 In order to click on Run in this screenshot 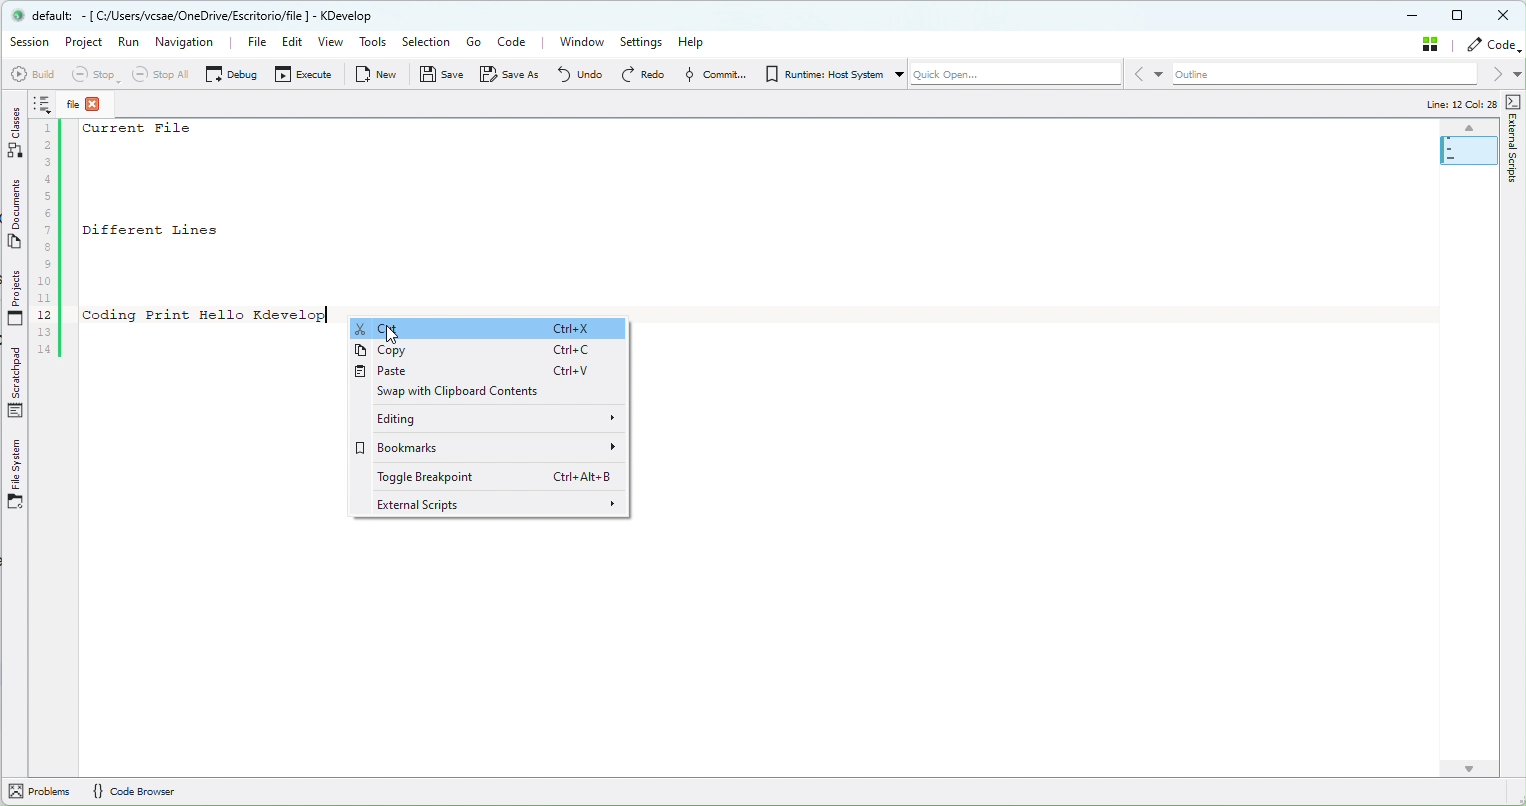, I will do `click(133, 42)`.